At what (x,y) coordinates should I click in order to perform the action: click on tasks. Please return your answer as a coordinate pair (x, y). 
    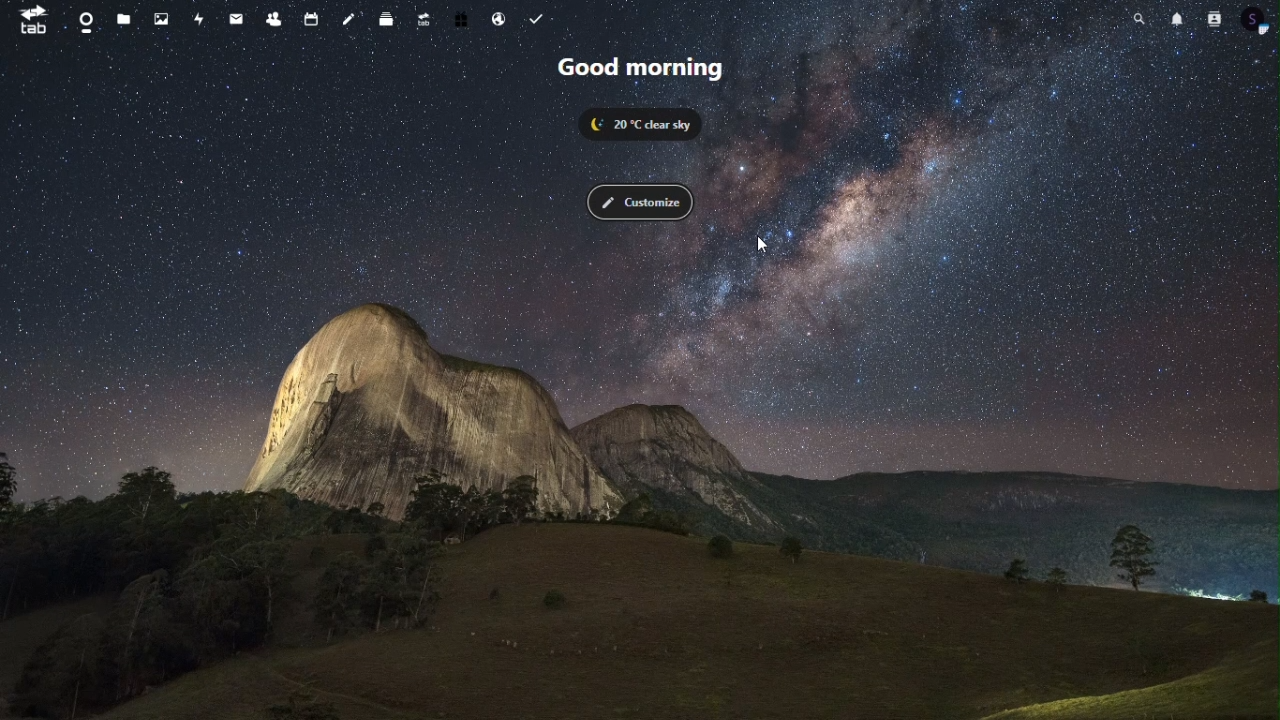
    Looking at the image, I should click on (535, 20).